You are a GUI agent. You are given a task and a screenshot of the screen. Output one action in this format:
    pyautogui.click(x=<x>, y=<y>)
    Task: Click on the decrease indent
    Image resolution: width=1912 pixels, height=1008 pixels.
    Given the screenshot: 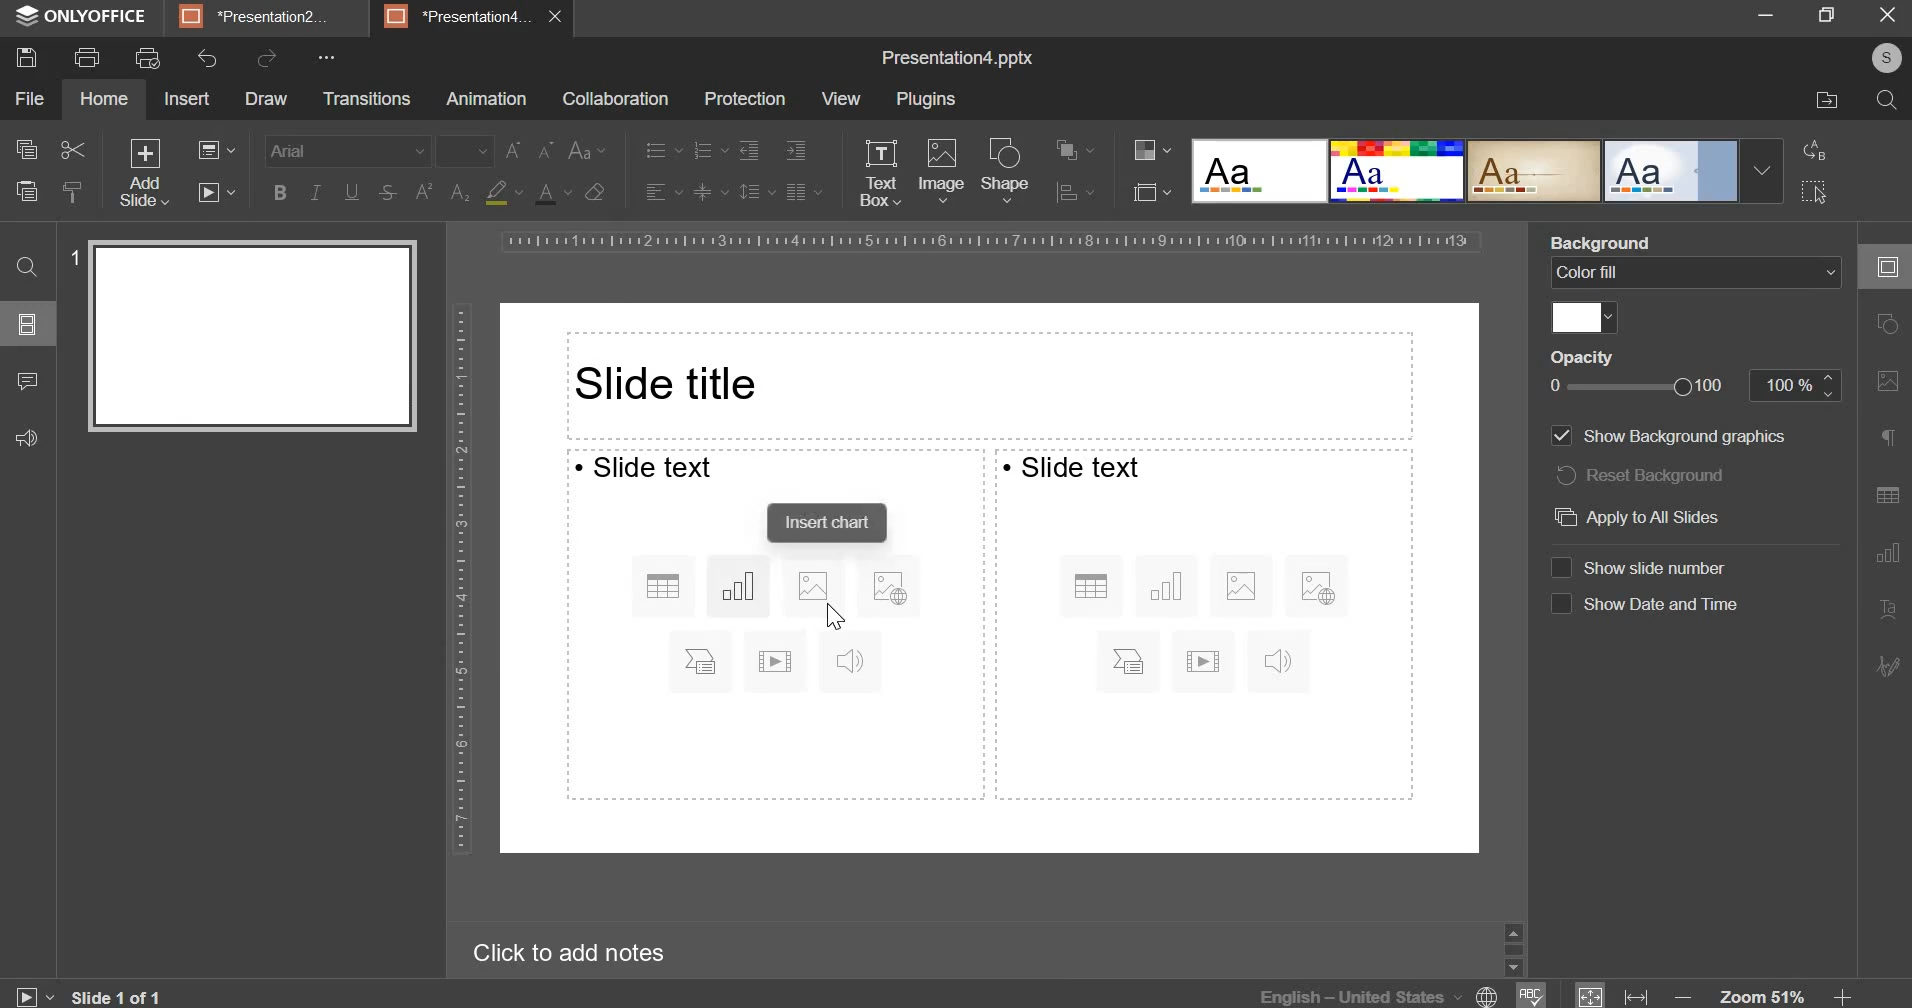 What is the action you would take?
    pyautogui.click(x=747, y=152)
    